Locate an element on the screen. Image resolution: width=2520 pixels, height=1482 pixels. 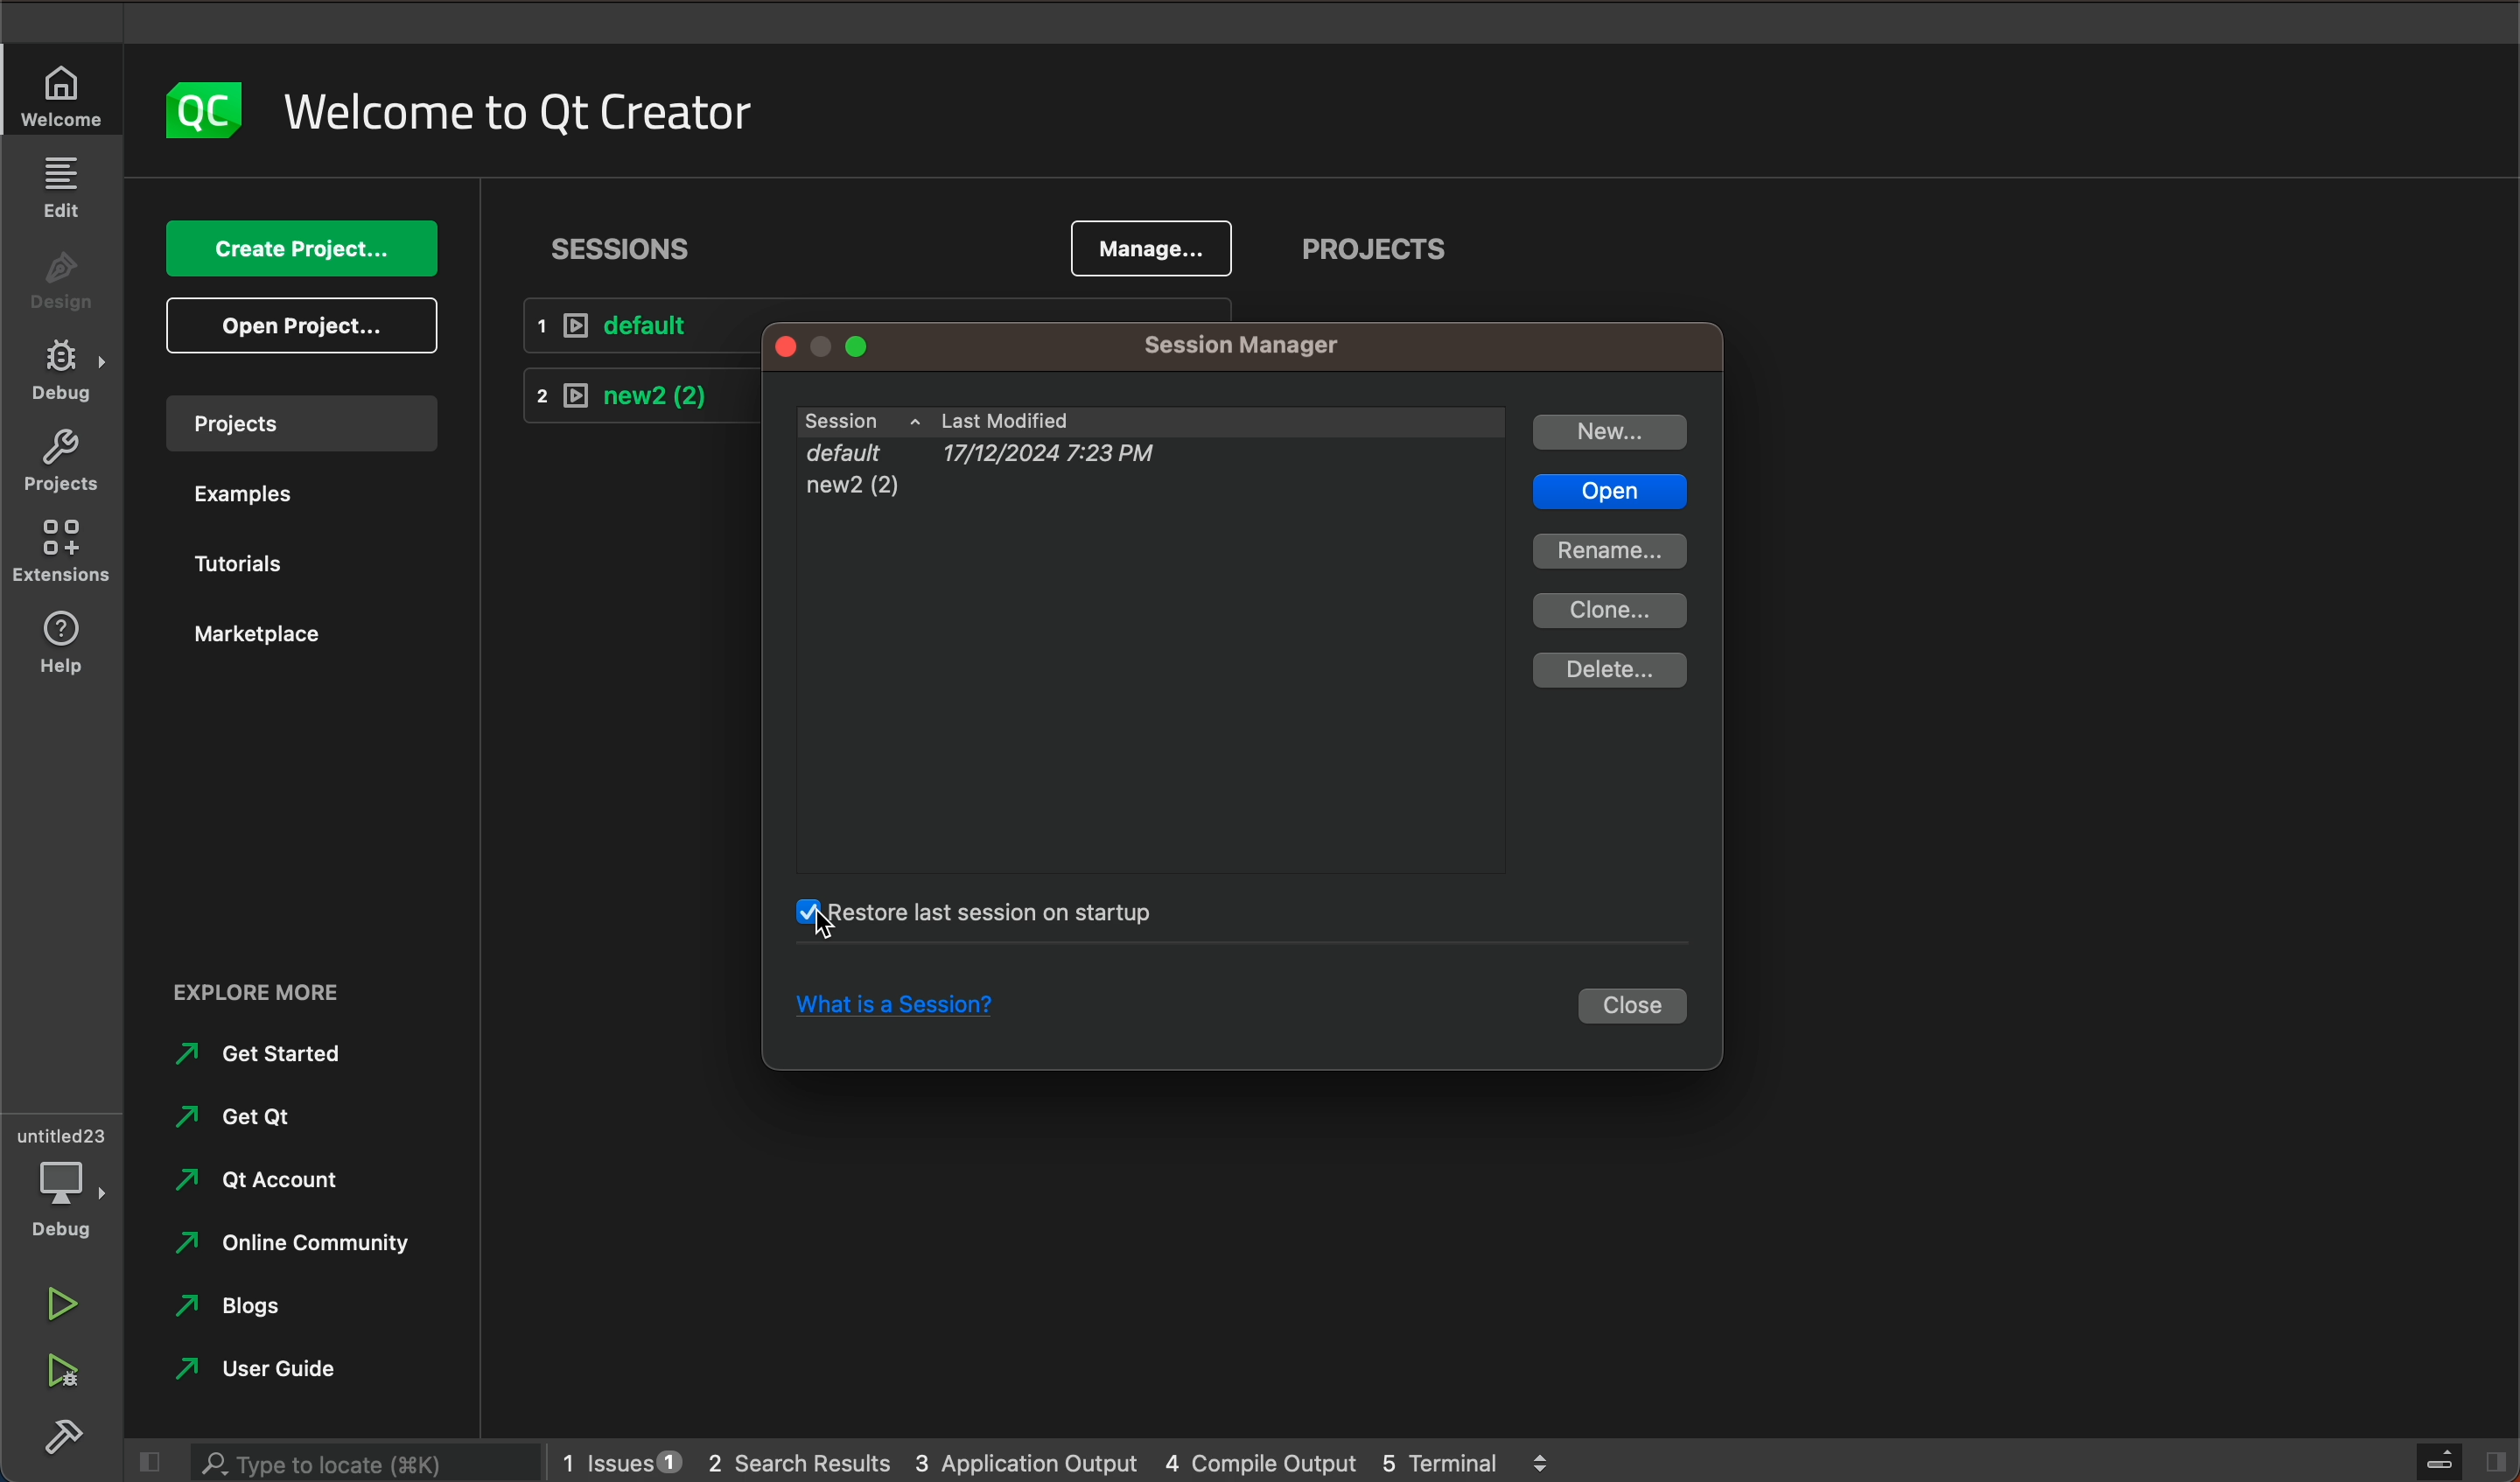
edit is located at coordinates (67, 190).